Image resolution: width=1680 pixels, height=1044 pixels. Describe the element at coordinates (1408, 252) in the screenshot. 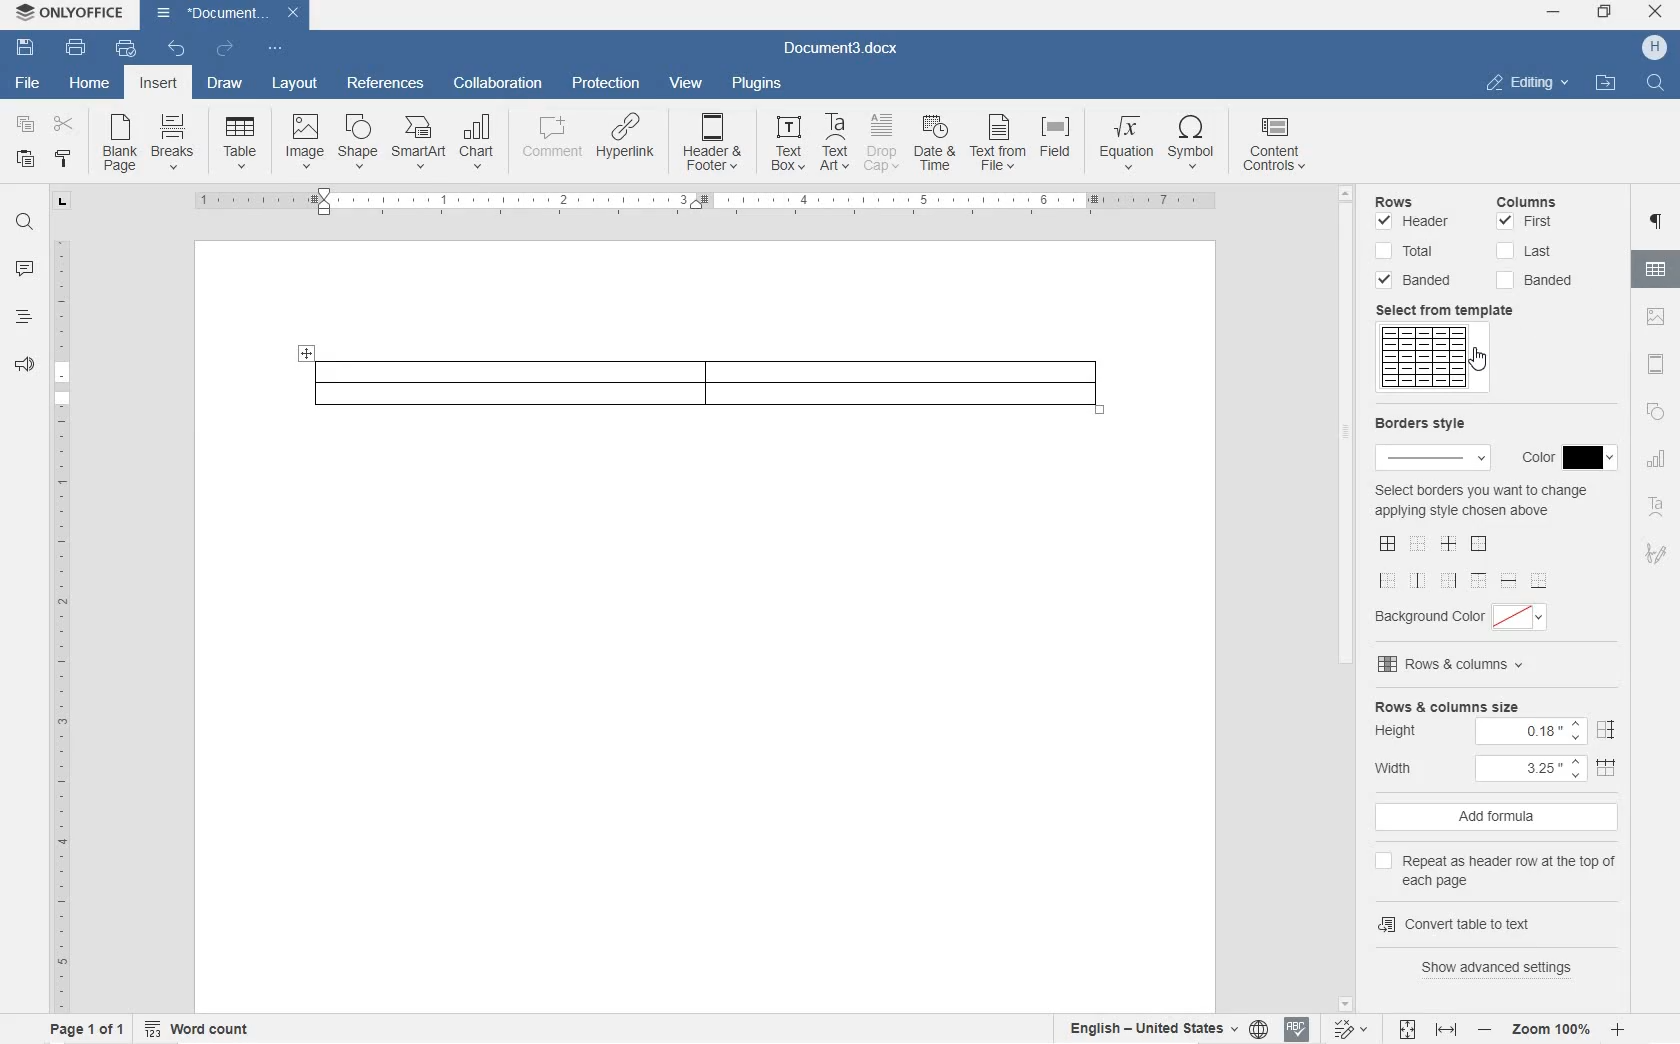

I see `Total` at that location.